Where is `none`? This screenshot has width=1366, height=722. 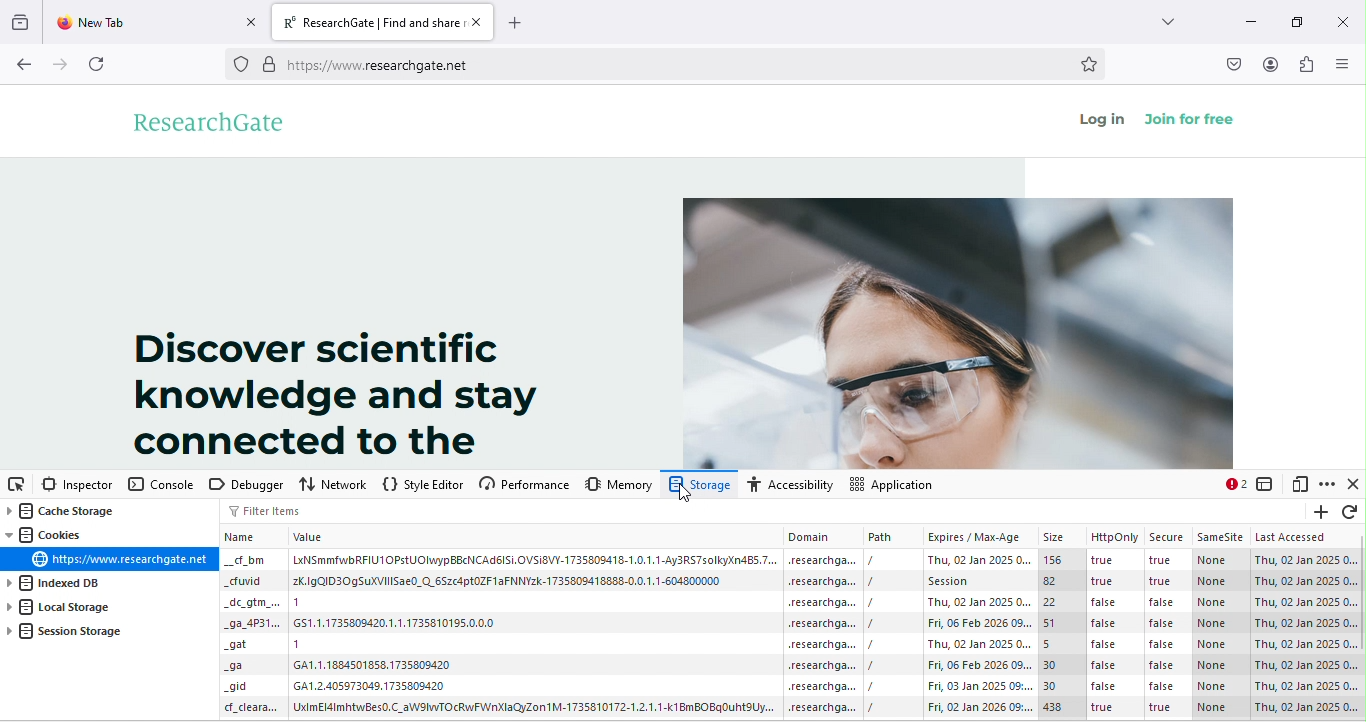 none is located at coordinates (1211, 707).